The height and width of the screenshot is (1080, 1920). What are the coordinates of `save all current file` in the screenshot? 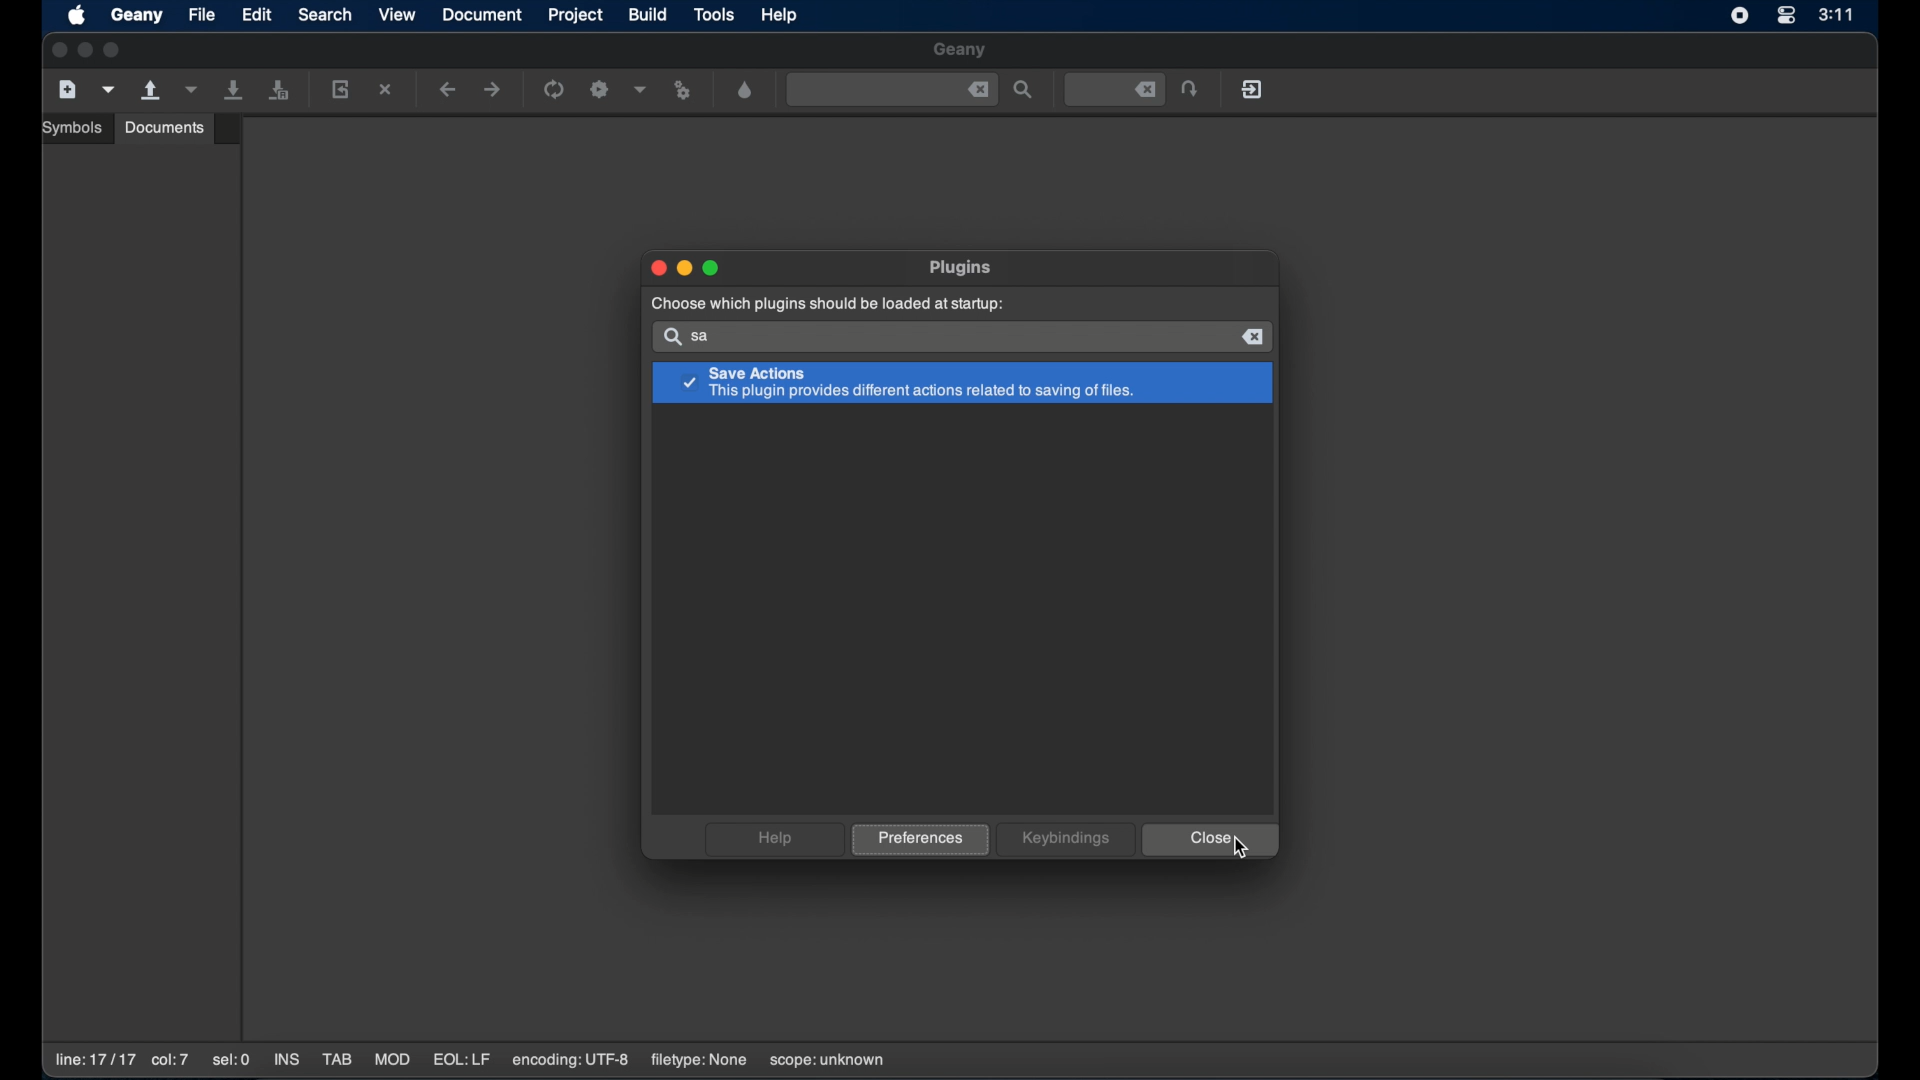 It's located at (235, 90).